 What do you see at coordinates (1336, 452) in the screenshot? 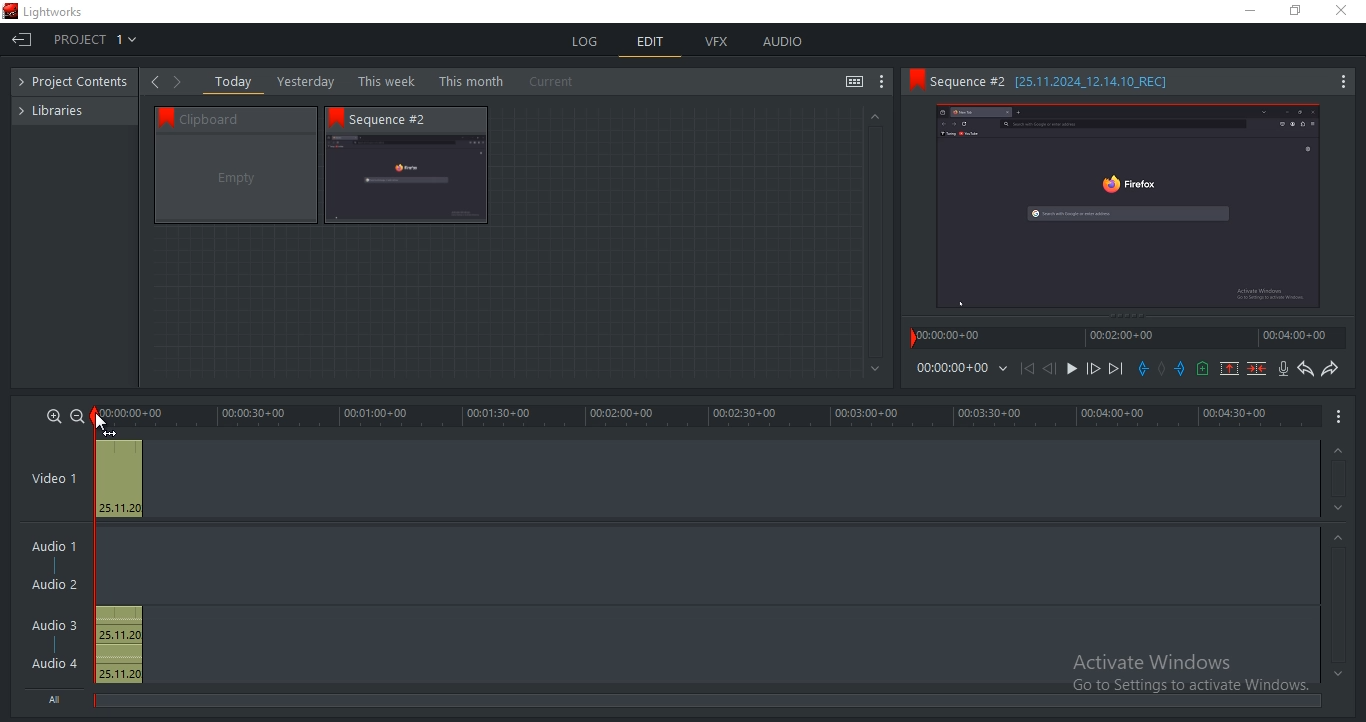
I see `Greyed out up arrow` at bounding box center [1336, 452].